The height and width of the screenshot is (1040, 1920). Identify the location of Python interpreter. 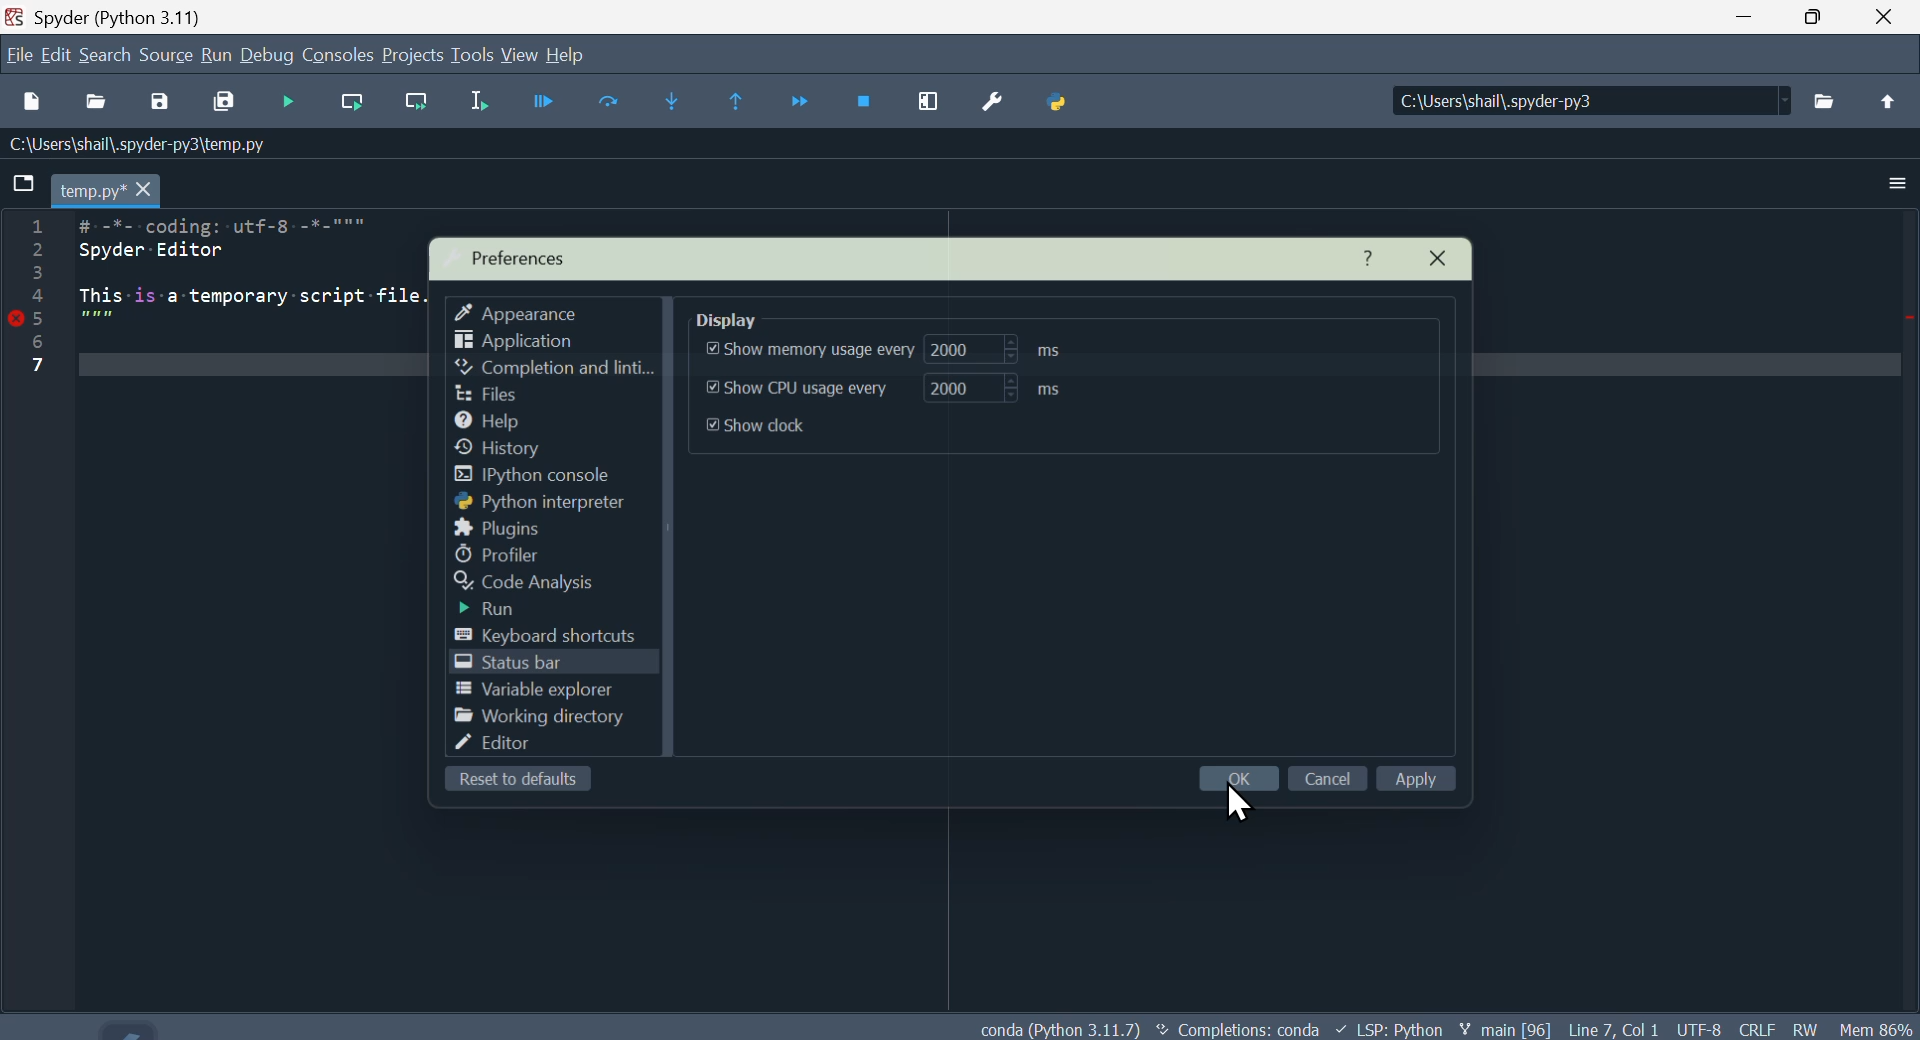
(540, 503).